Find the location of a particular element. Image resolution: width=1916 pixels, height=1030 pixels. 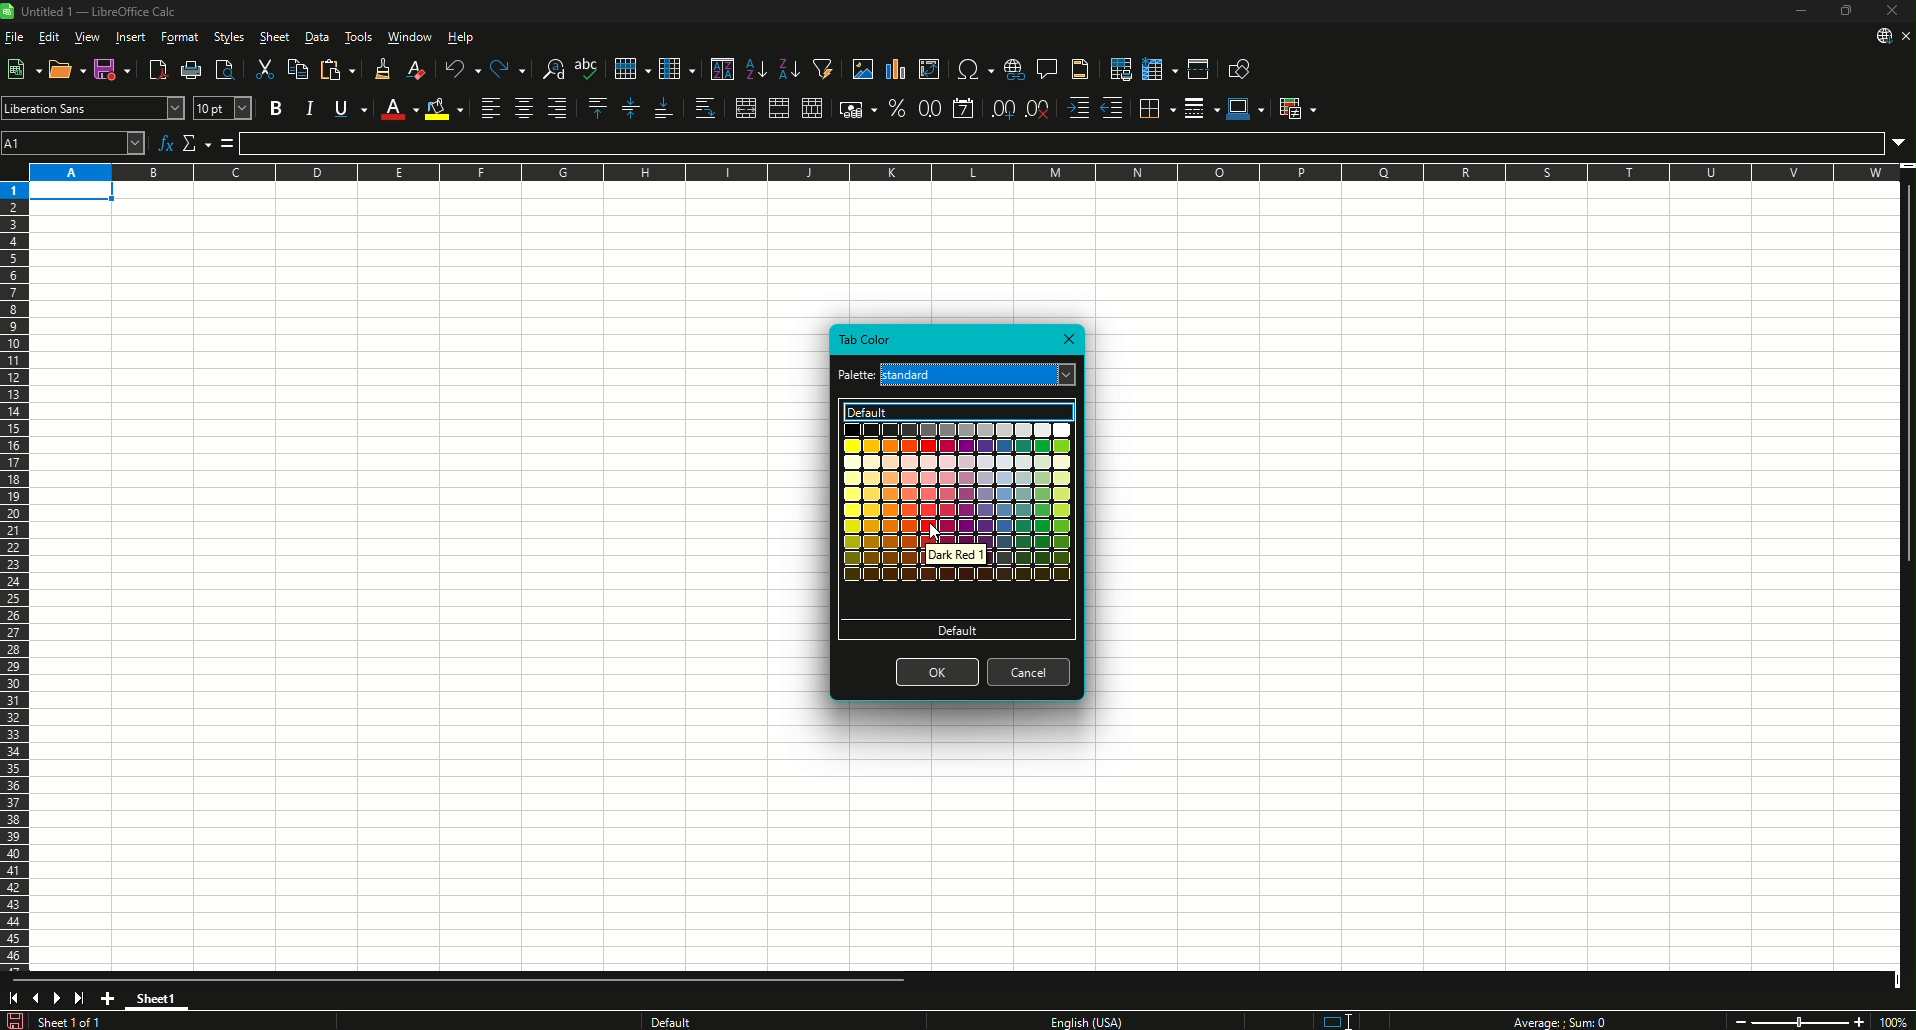

Find and Replace is located at coordinates (552, 69).